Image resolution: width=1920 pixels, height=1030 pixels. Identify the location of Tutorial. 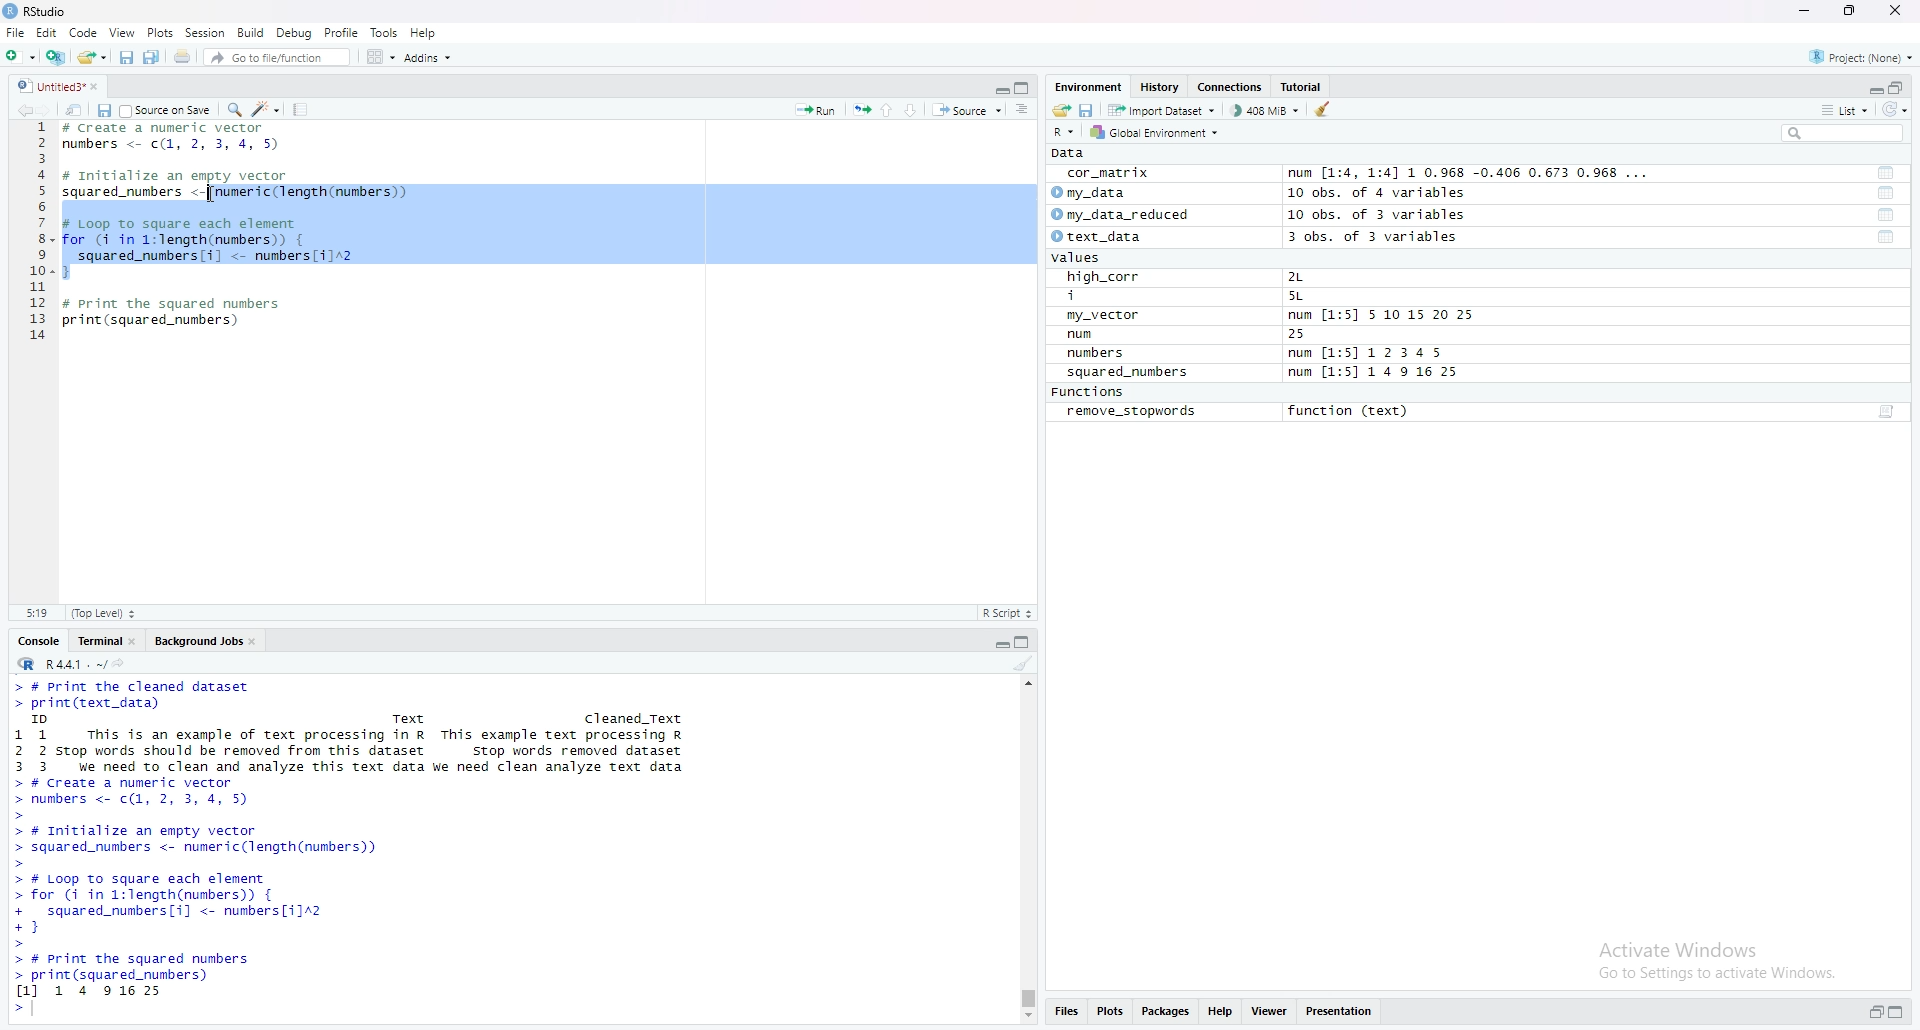
(1305, 87).